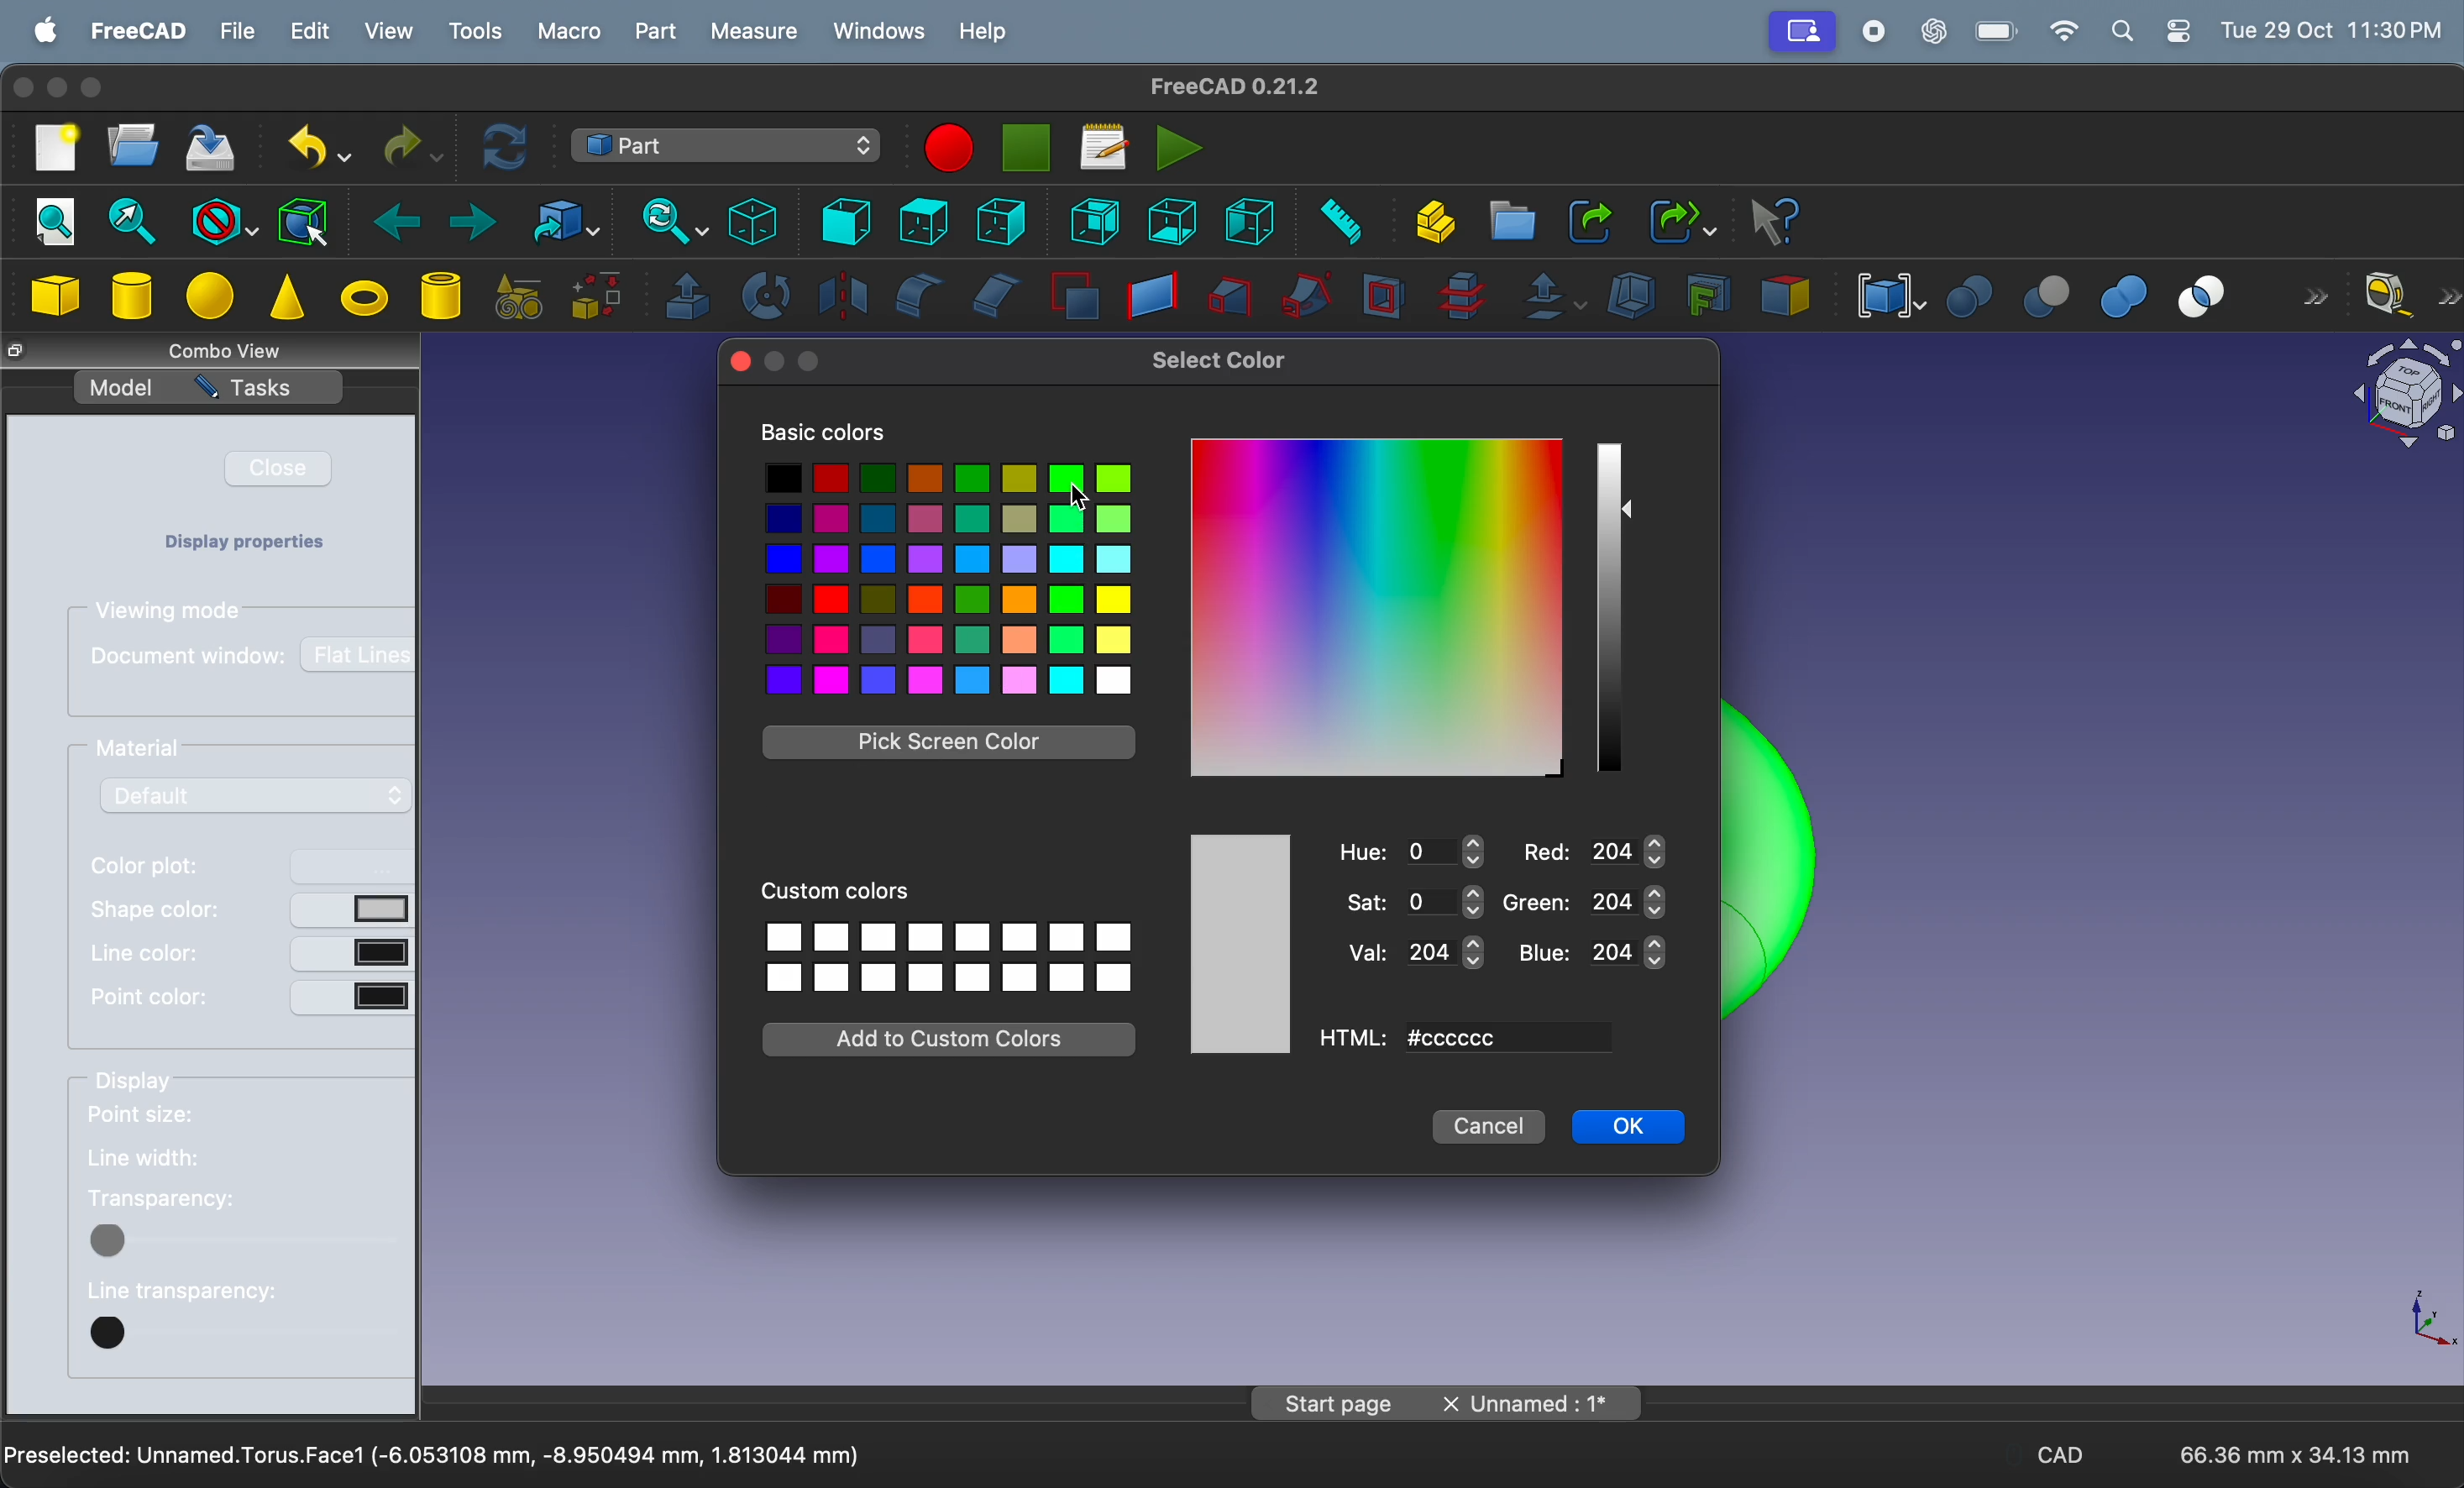  What do you see at coordinates (1875, 29) in the screenshot?
I see `record` at bounding box center [1875, 29].